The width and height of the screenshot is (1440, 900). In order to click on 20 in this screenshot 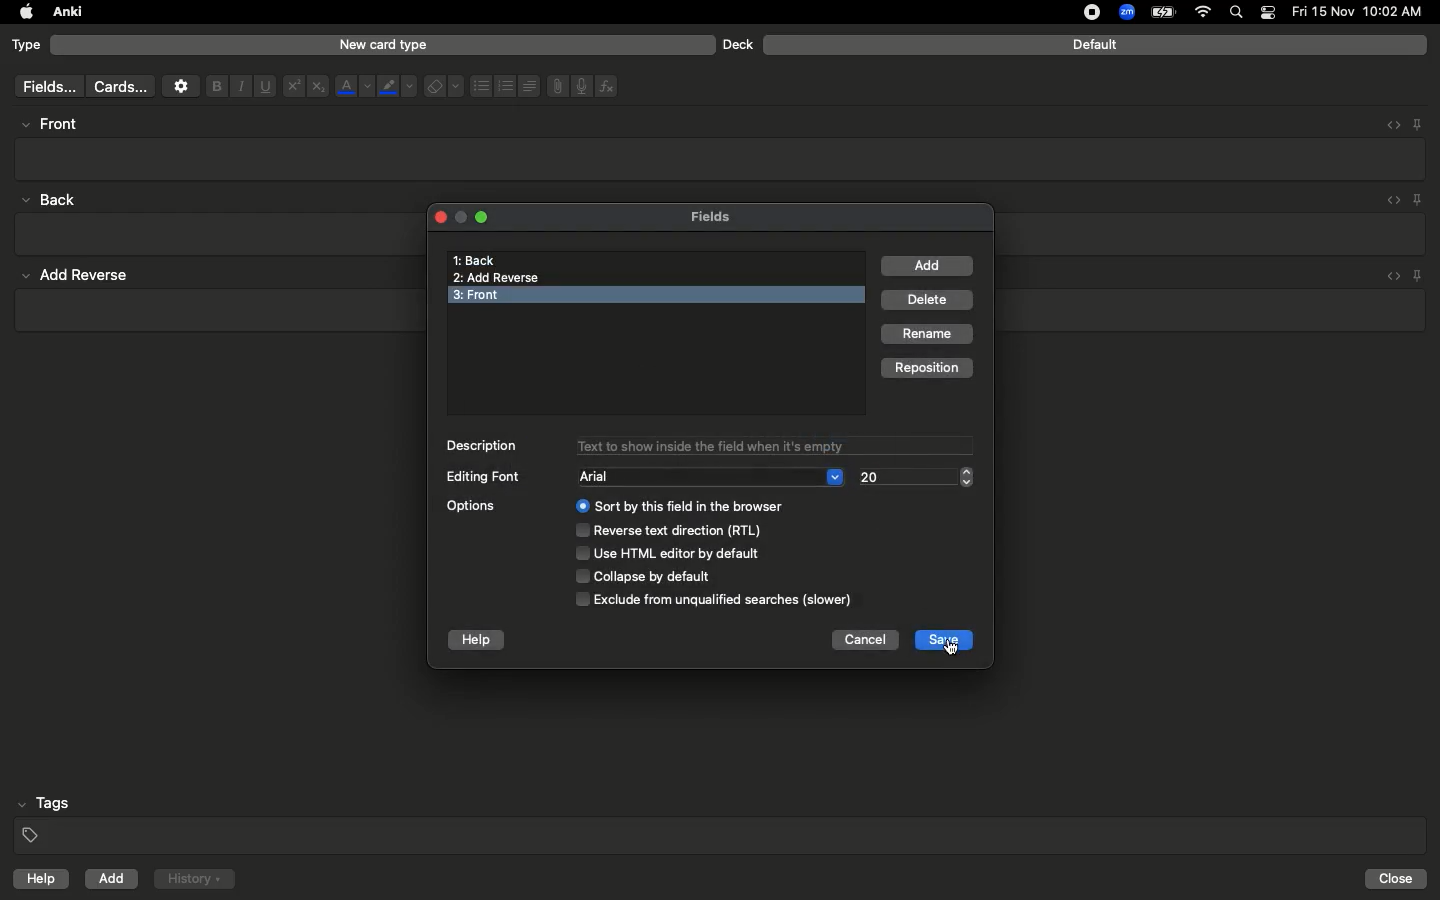, I will do `click(880, 477)`.